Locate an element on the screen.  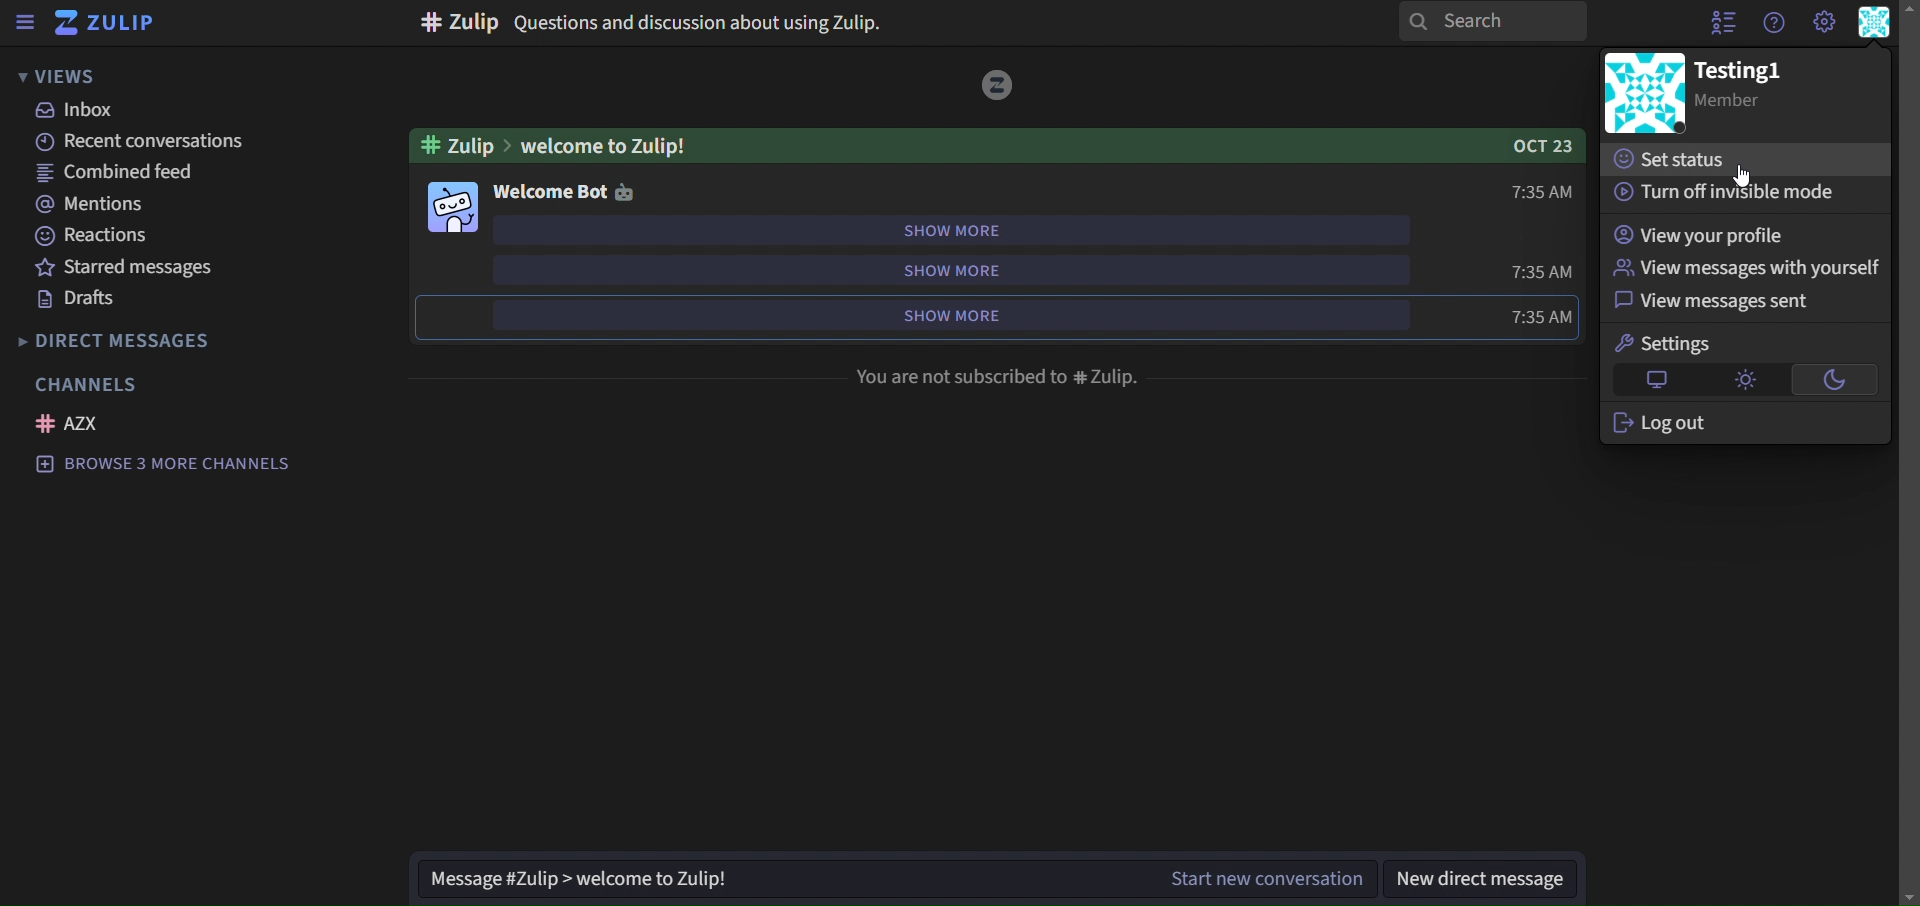
show more is located at coordinates (966, 316).